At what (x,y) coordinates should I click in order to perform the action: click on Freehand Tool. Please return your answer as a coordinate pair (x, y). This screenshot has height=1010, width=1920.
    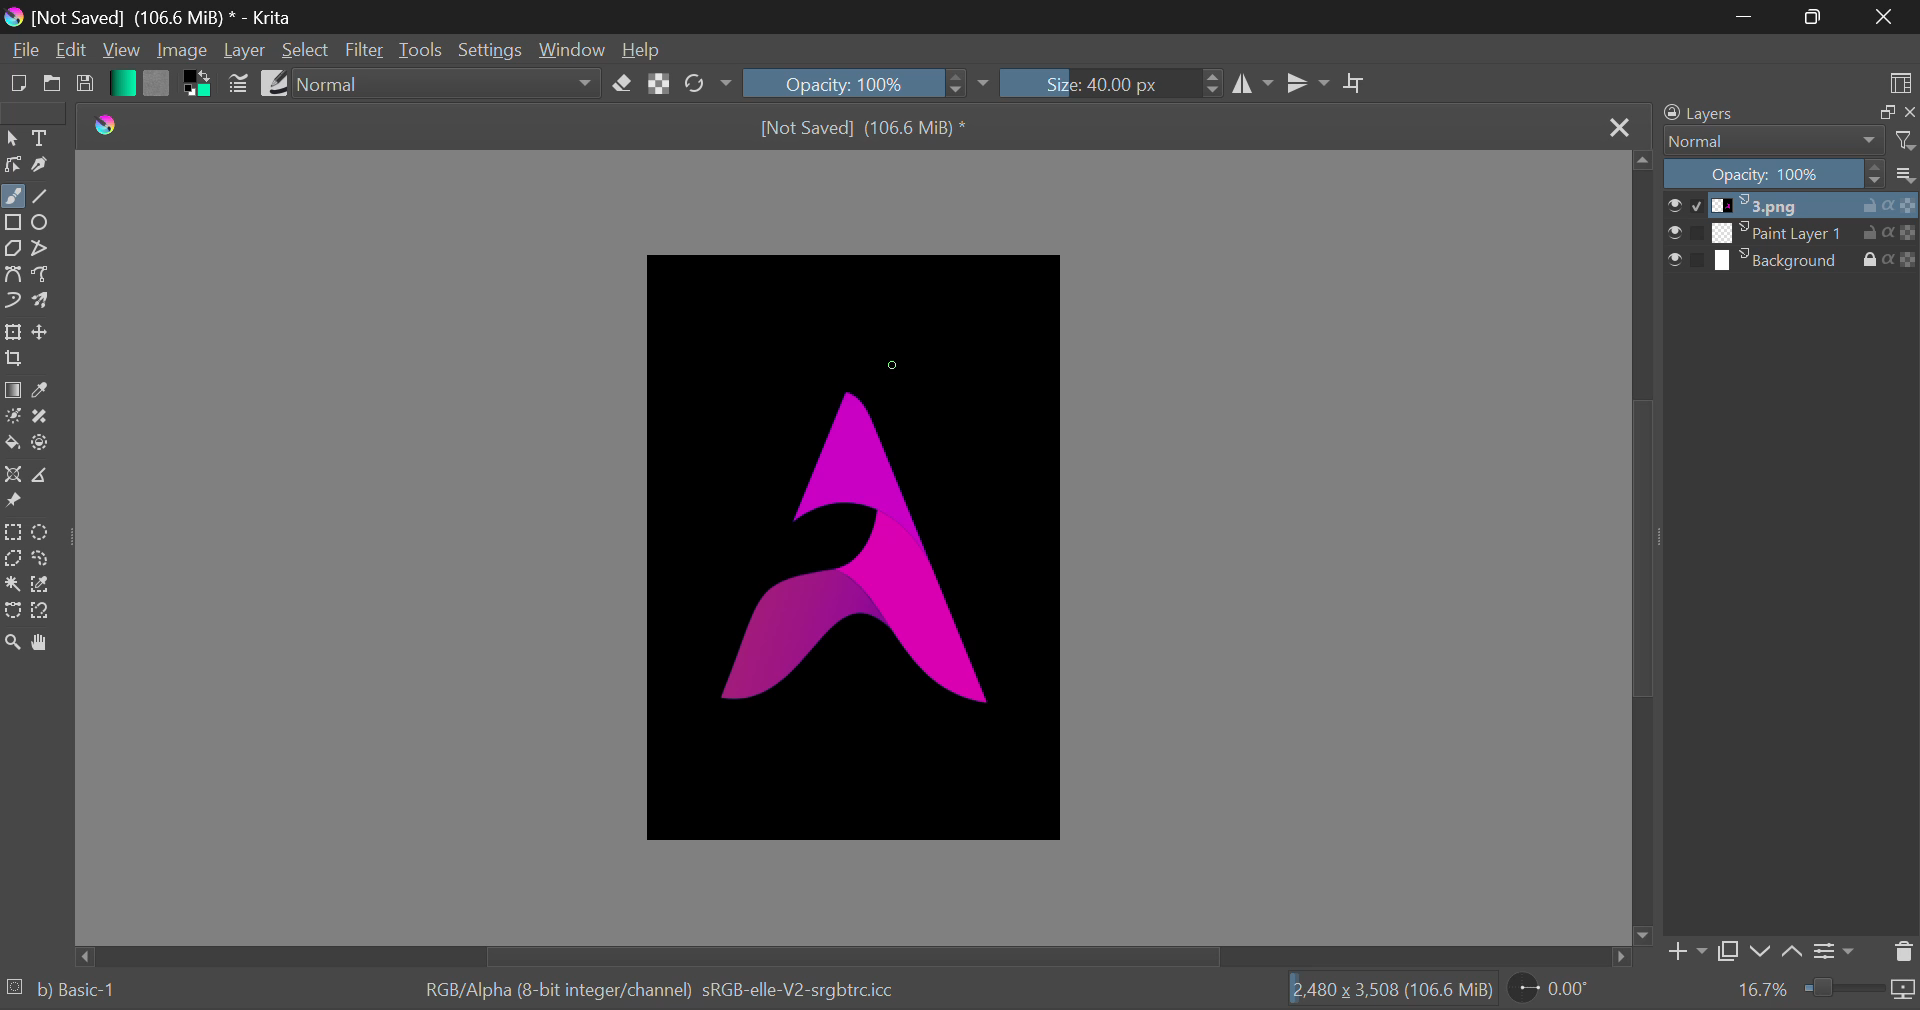
    Looking at the image, I should click on (12, 196).